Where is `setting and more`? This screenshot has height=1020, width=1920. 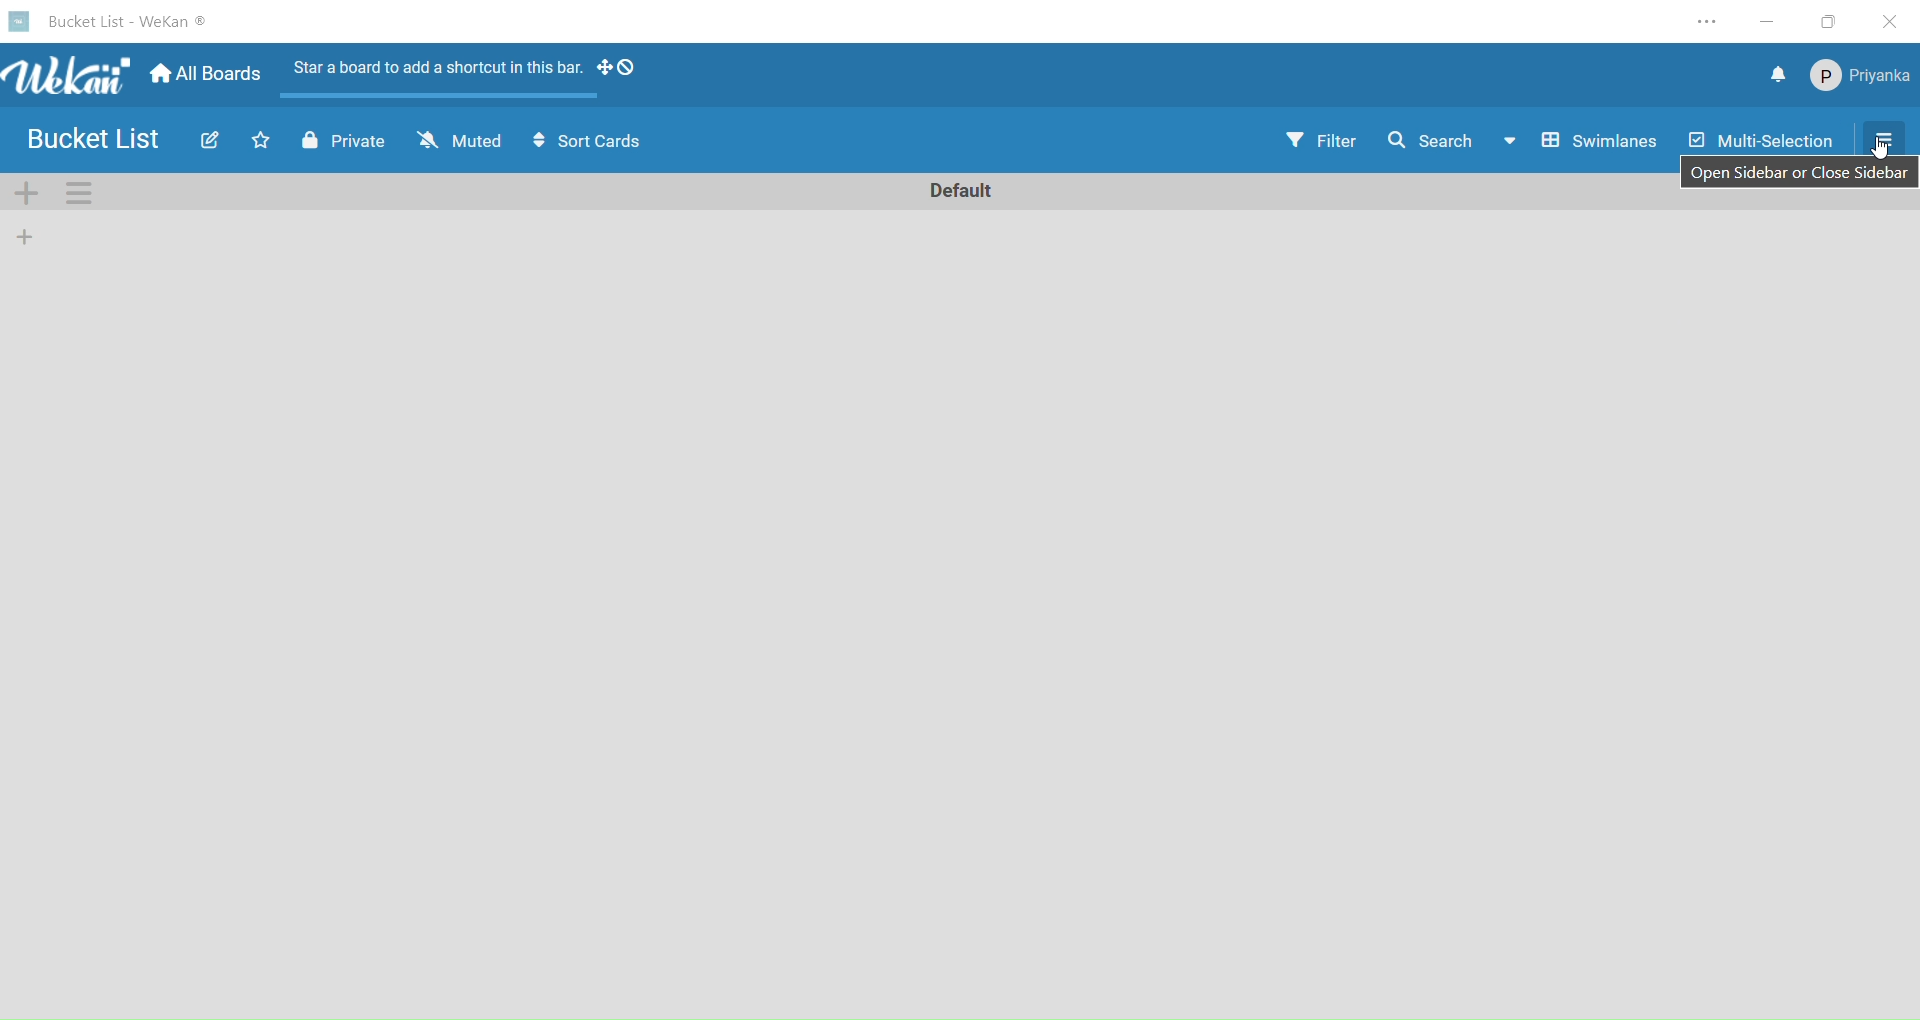
setting and more is located at coordinates (1707, 24).